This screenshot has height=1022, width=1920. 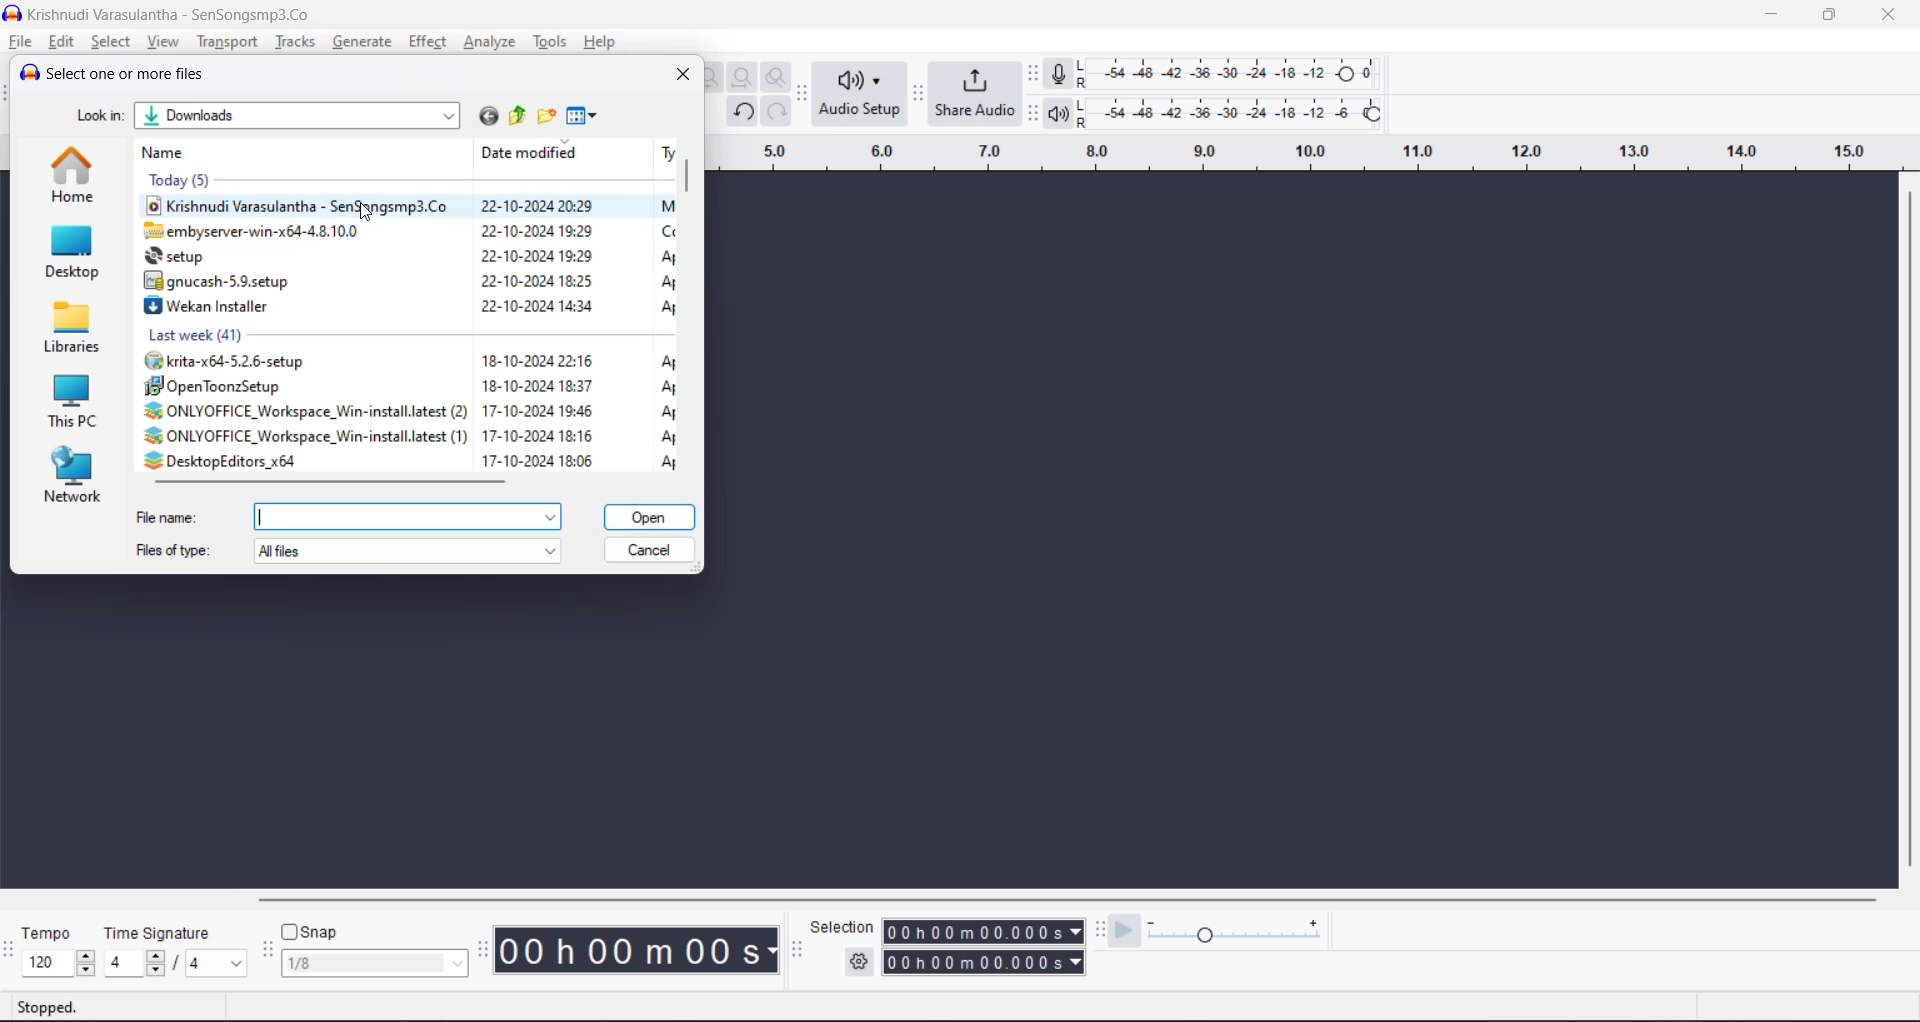 What do you see at coordinates (920, 95) in the screenshot?
I see `share audio toolbar` at bounding box center [920, 95].